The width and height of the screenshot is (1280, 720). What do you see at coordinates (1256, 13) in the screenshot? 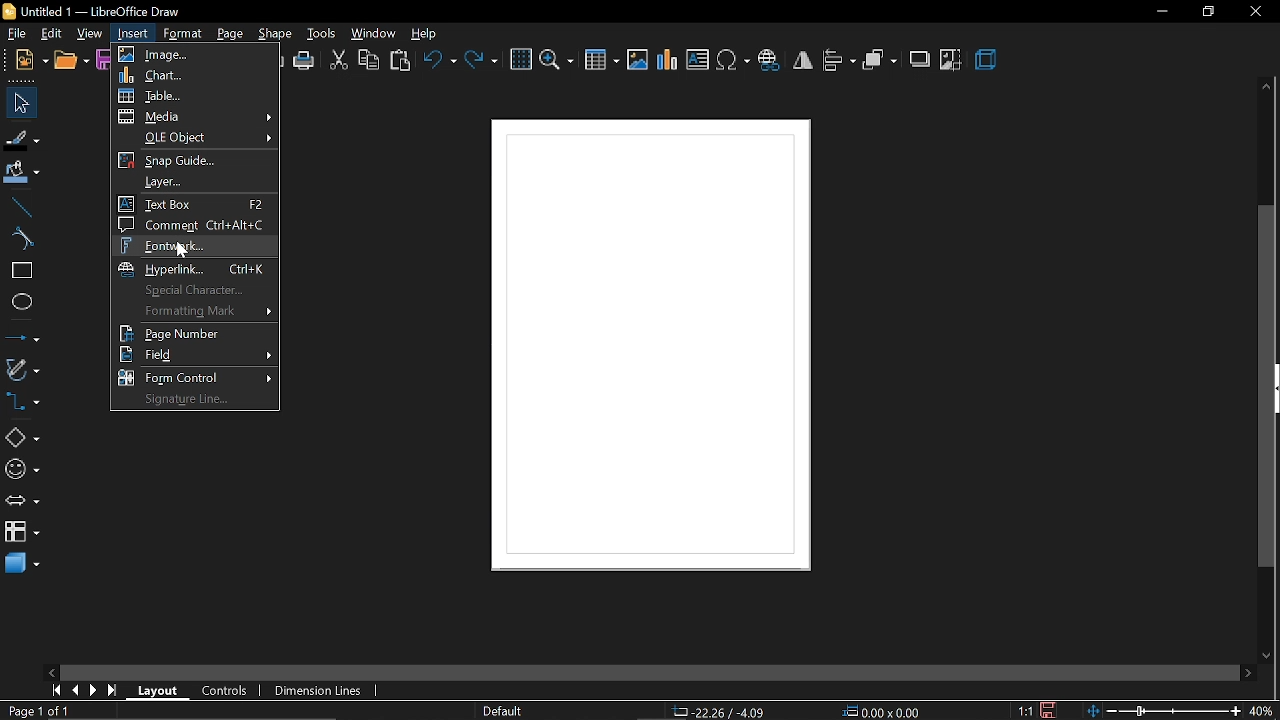
I see `close` at bounding box center [1256, 13].